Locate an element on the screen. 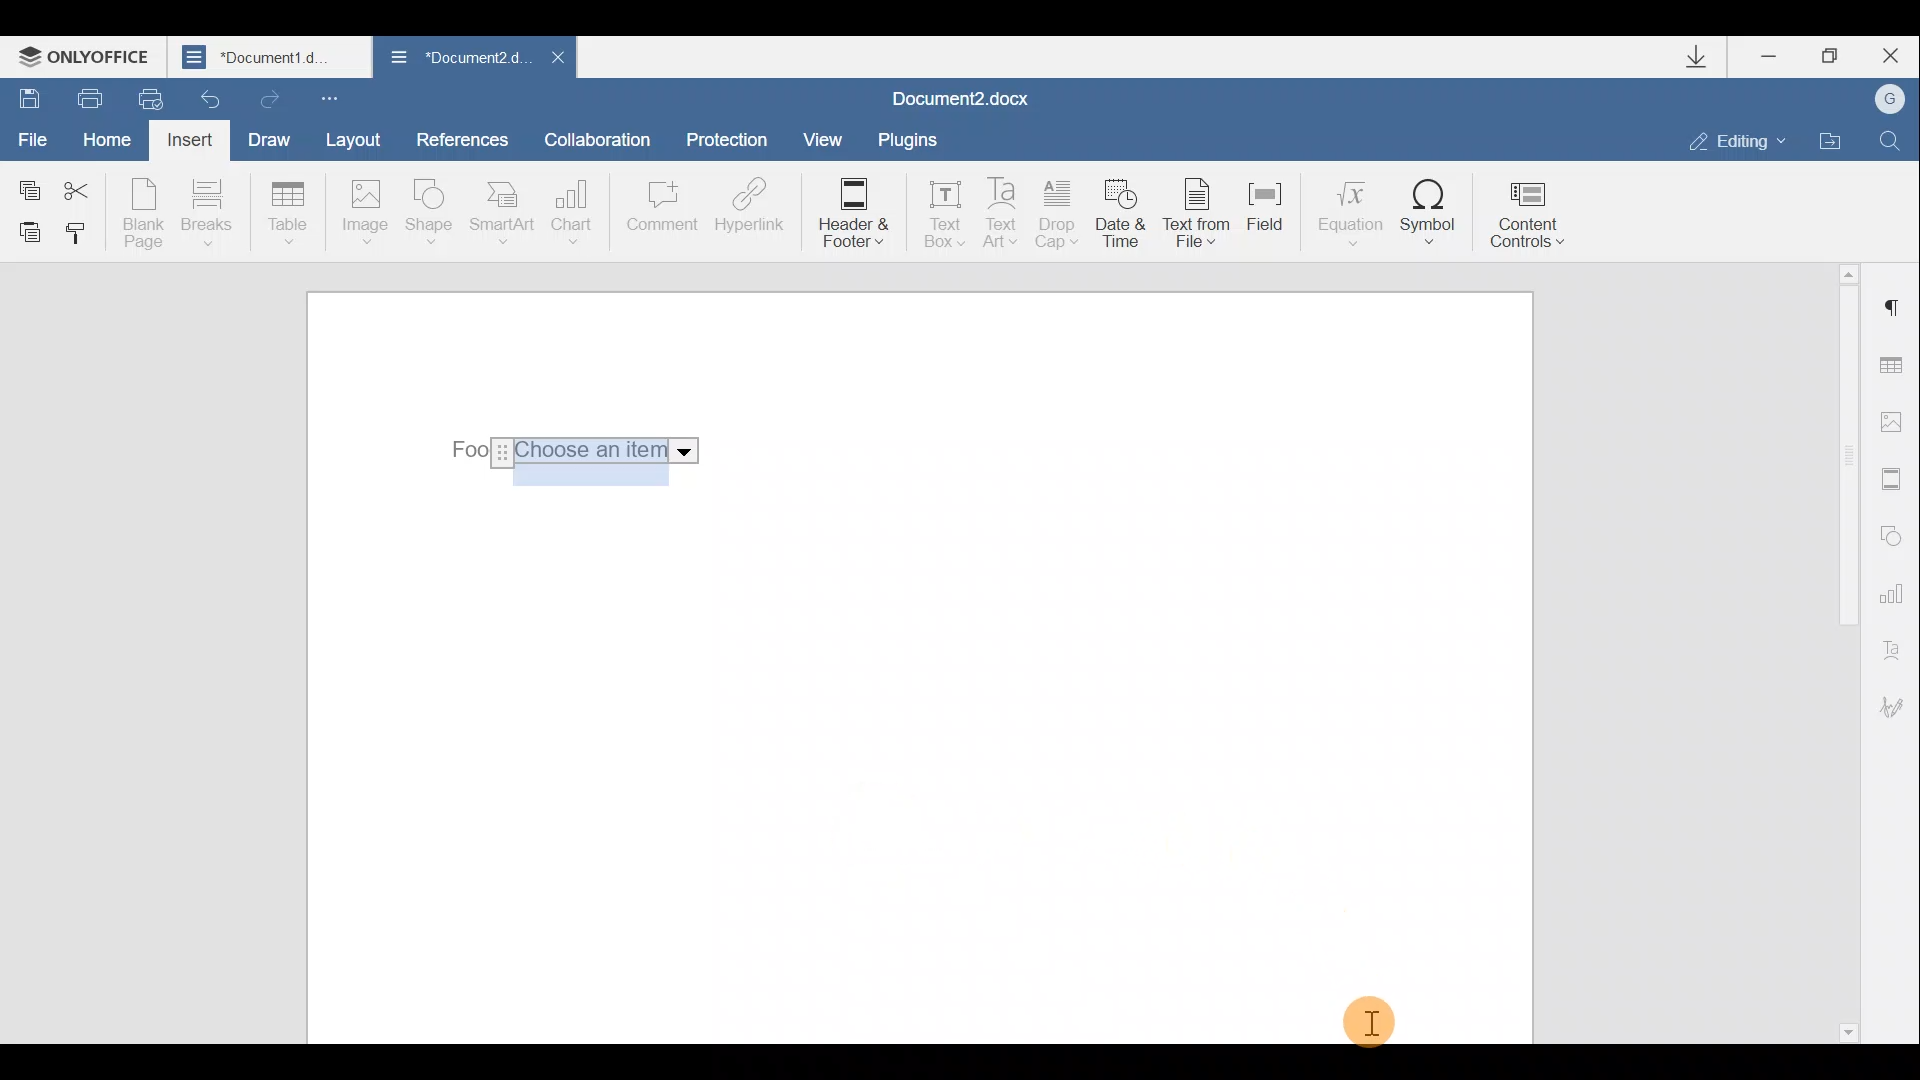  Maximize is located at coordinates (1831, 57).